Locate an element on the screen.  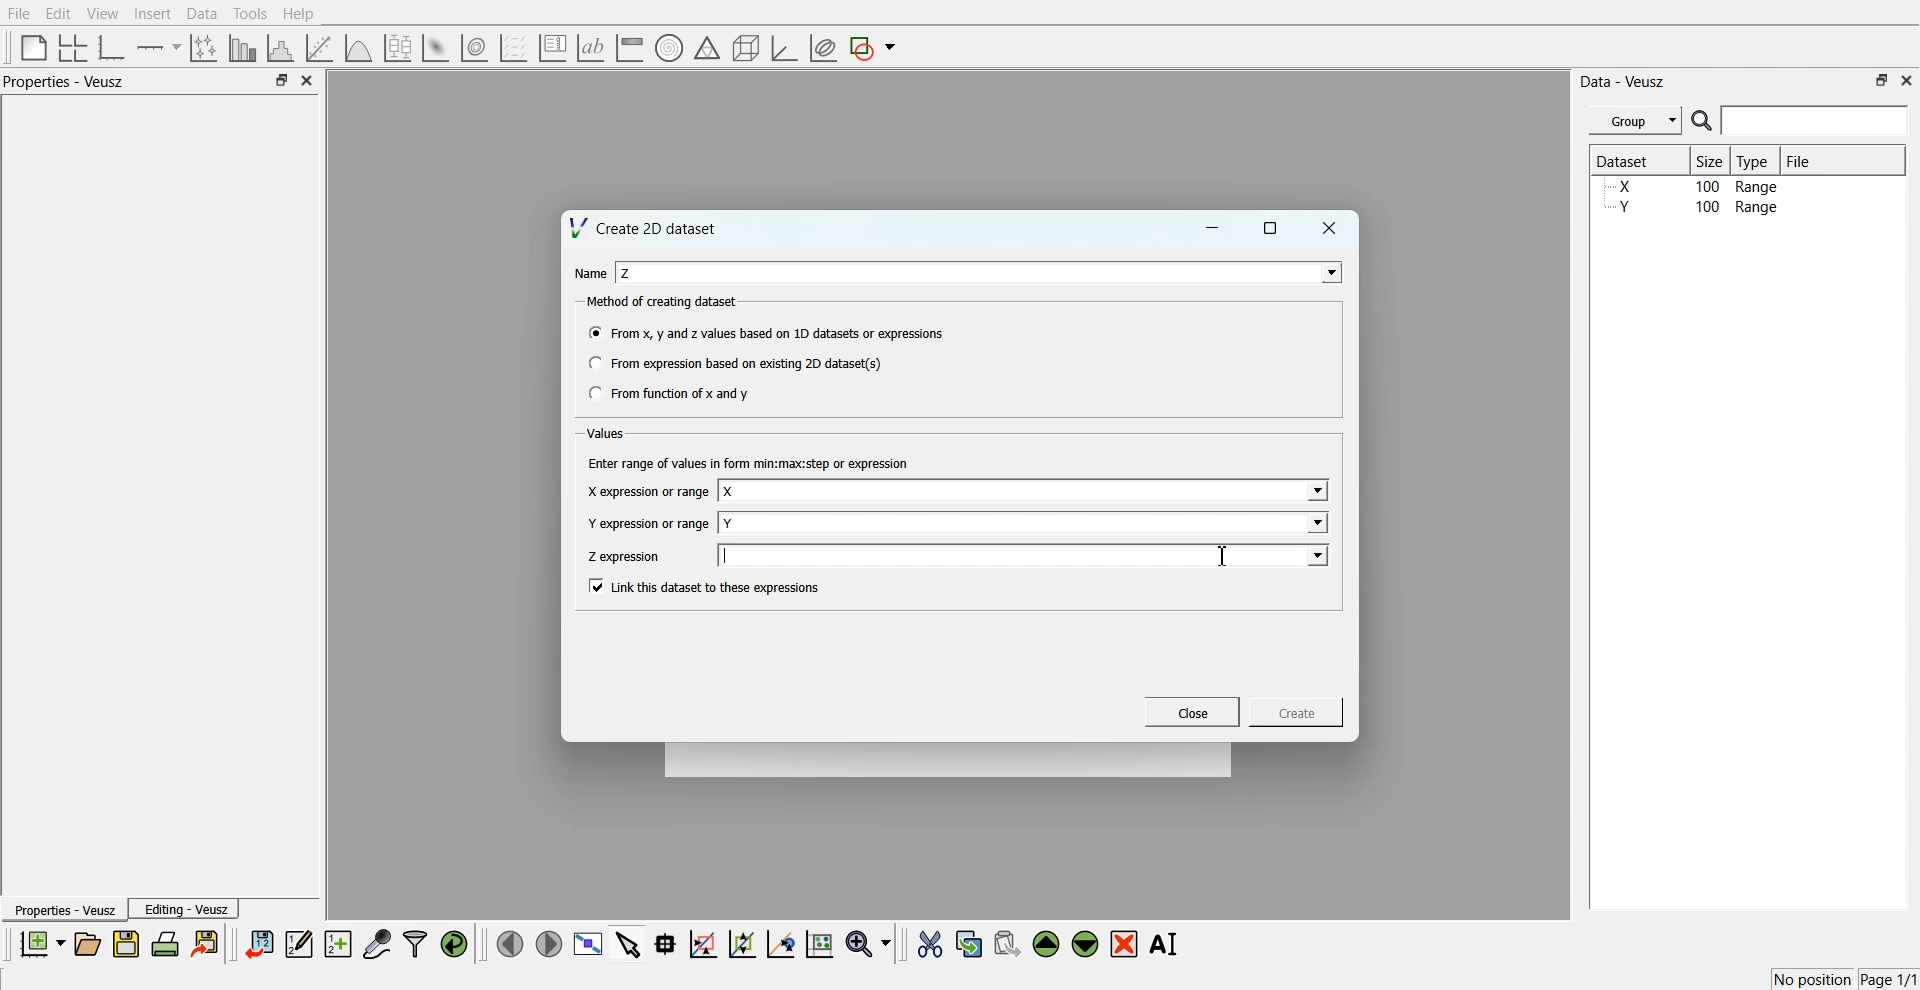
Help is located at coordinates (299, 14).